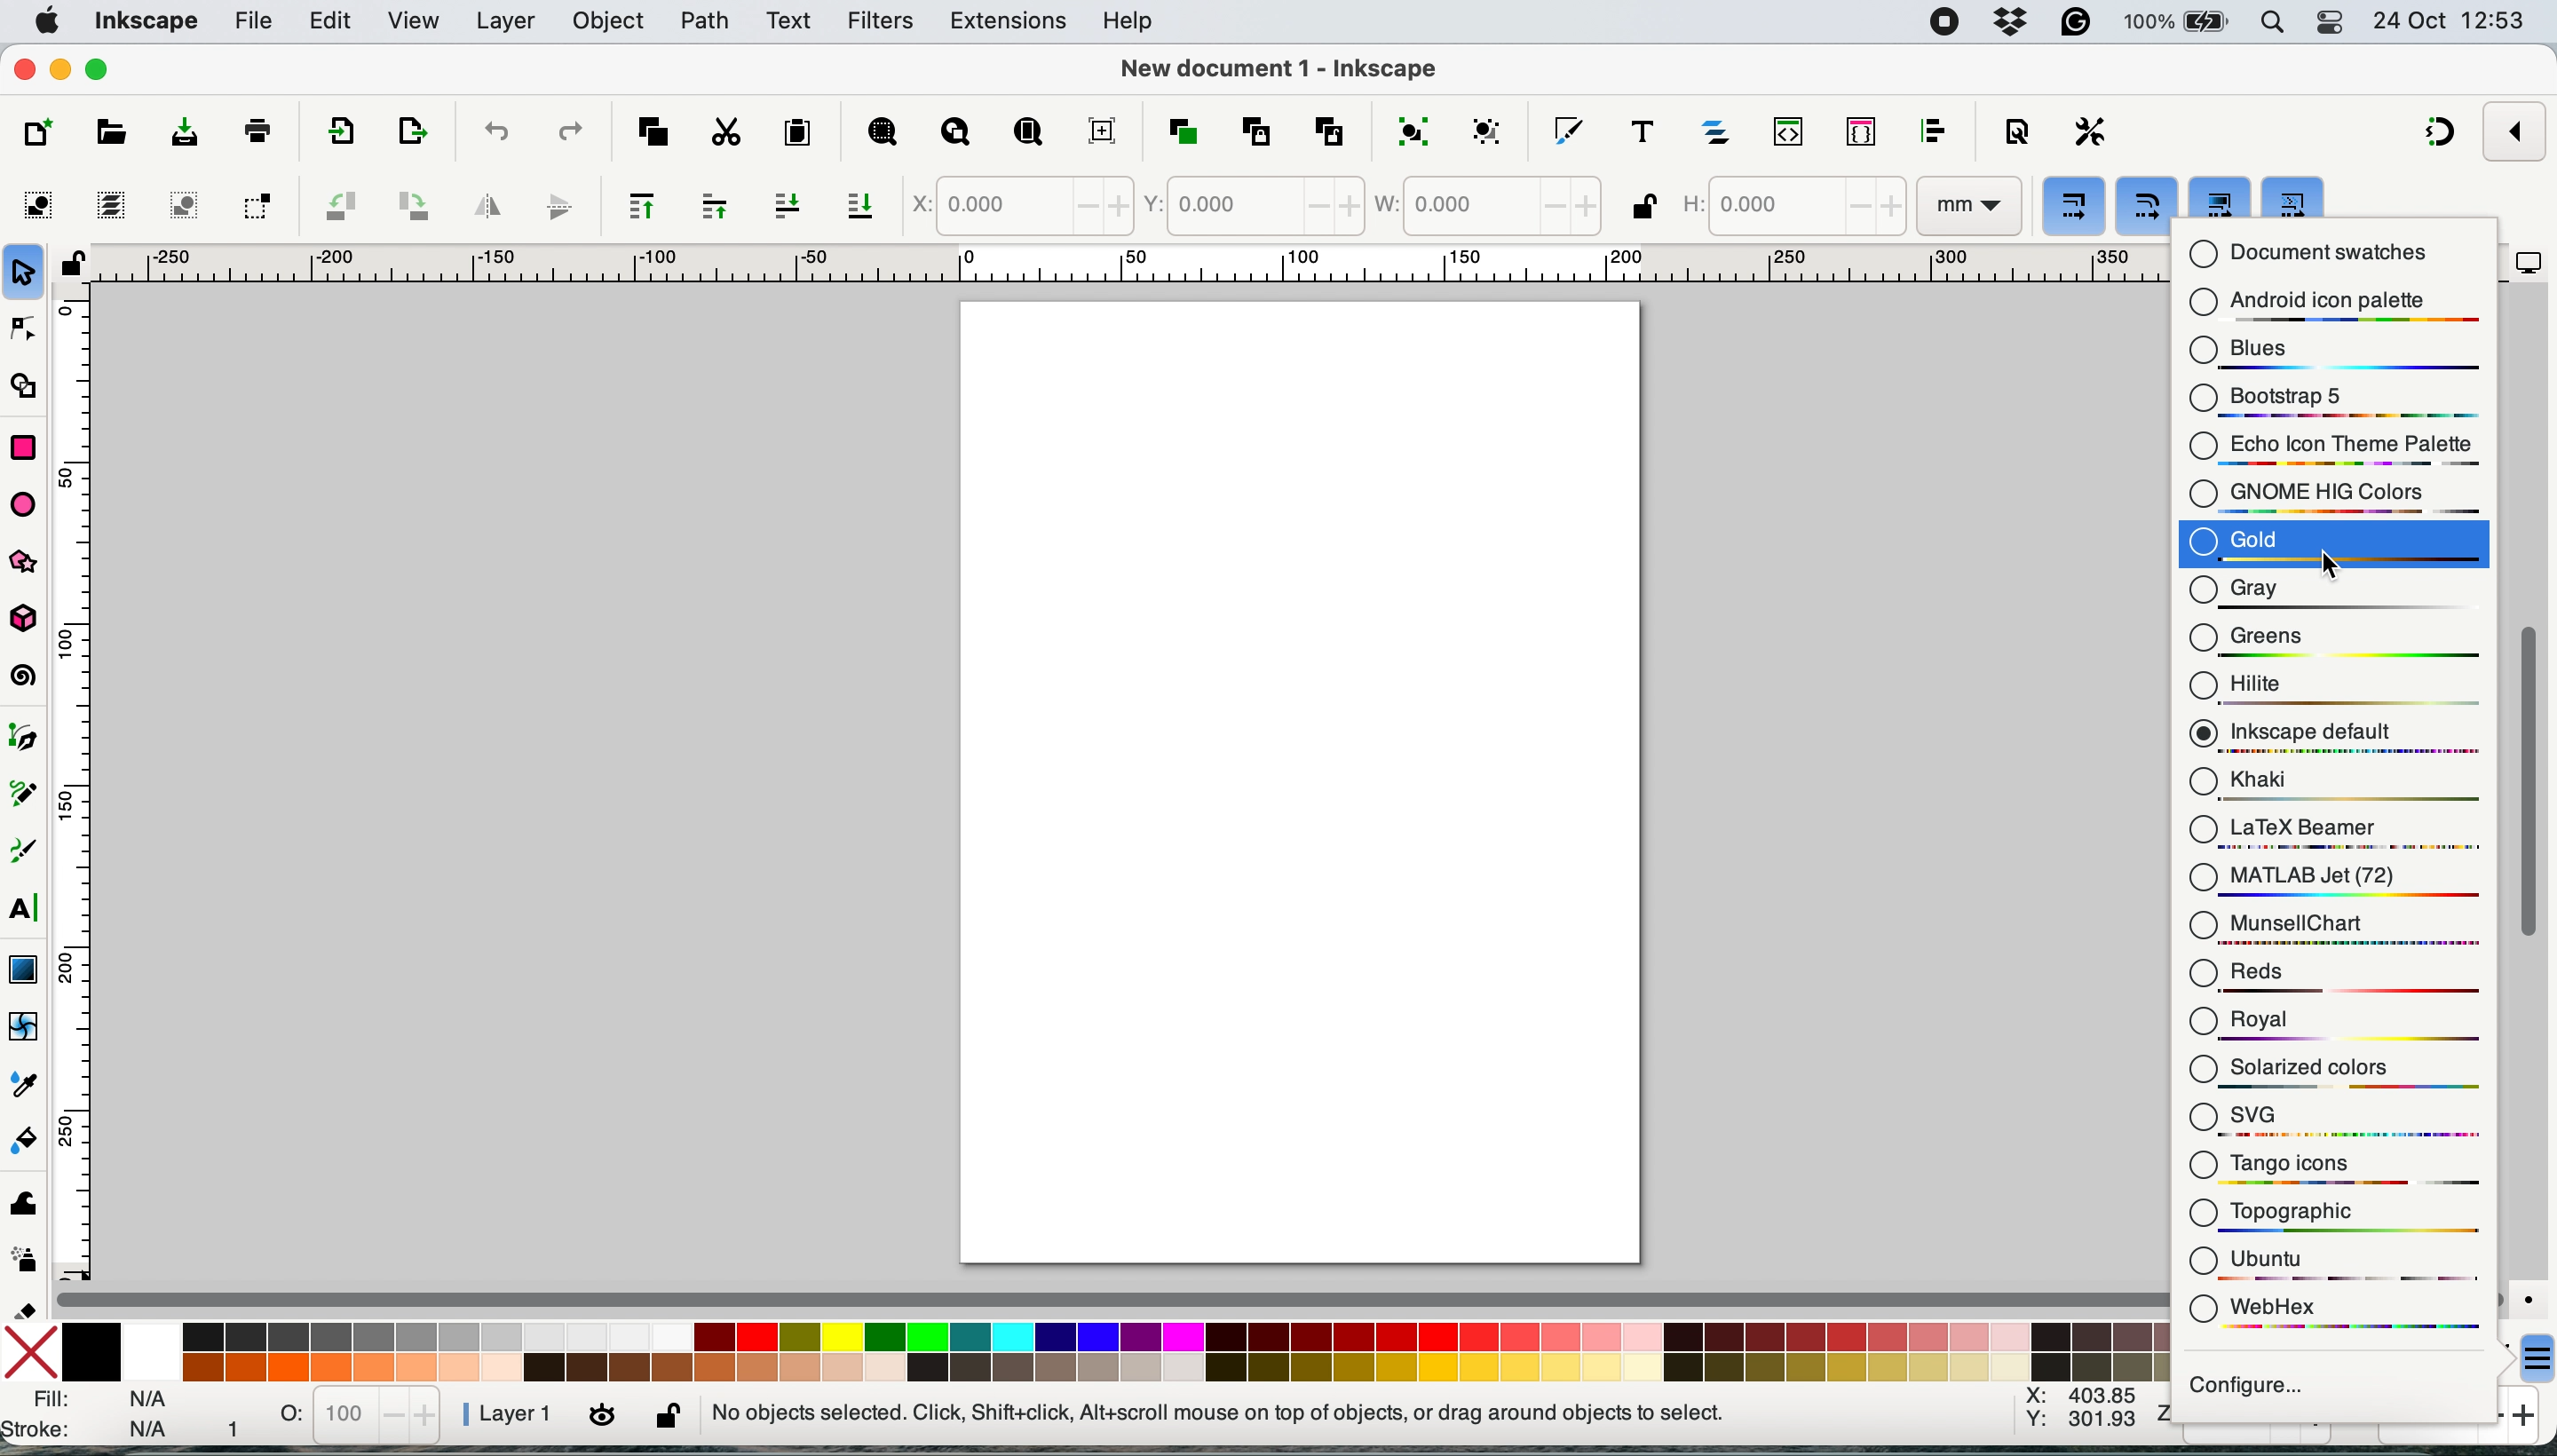  What do you see at coordinates (1792, 202) in the screenshot?
I see `height` at bounding box center [1792, 202].